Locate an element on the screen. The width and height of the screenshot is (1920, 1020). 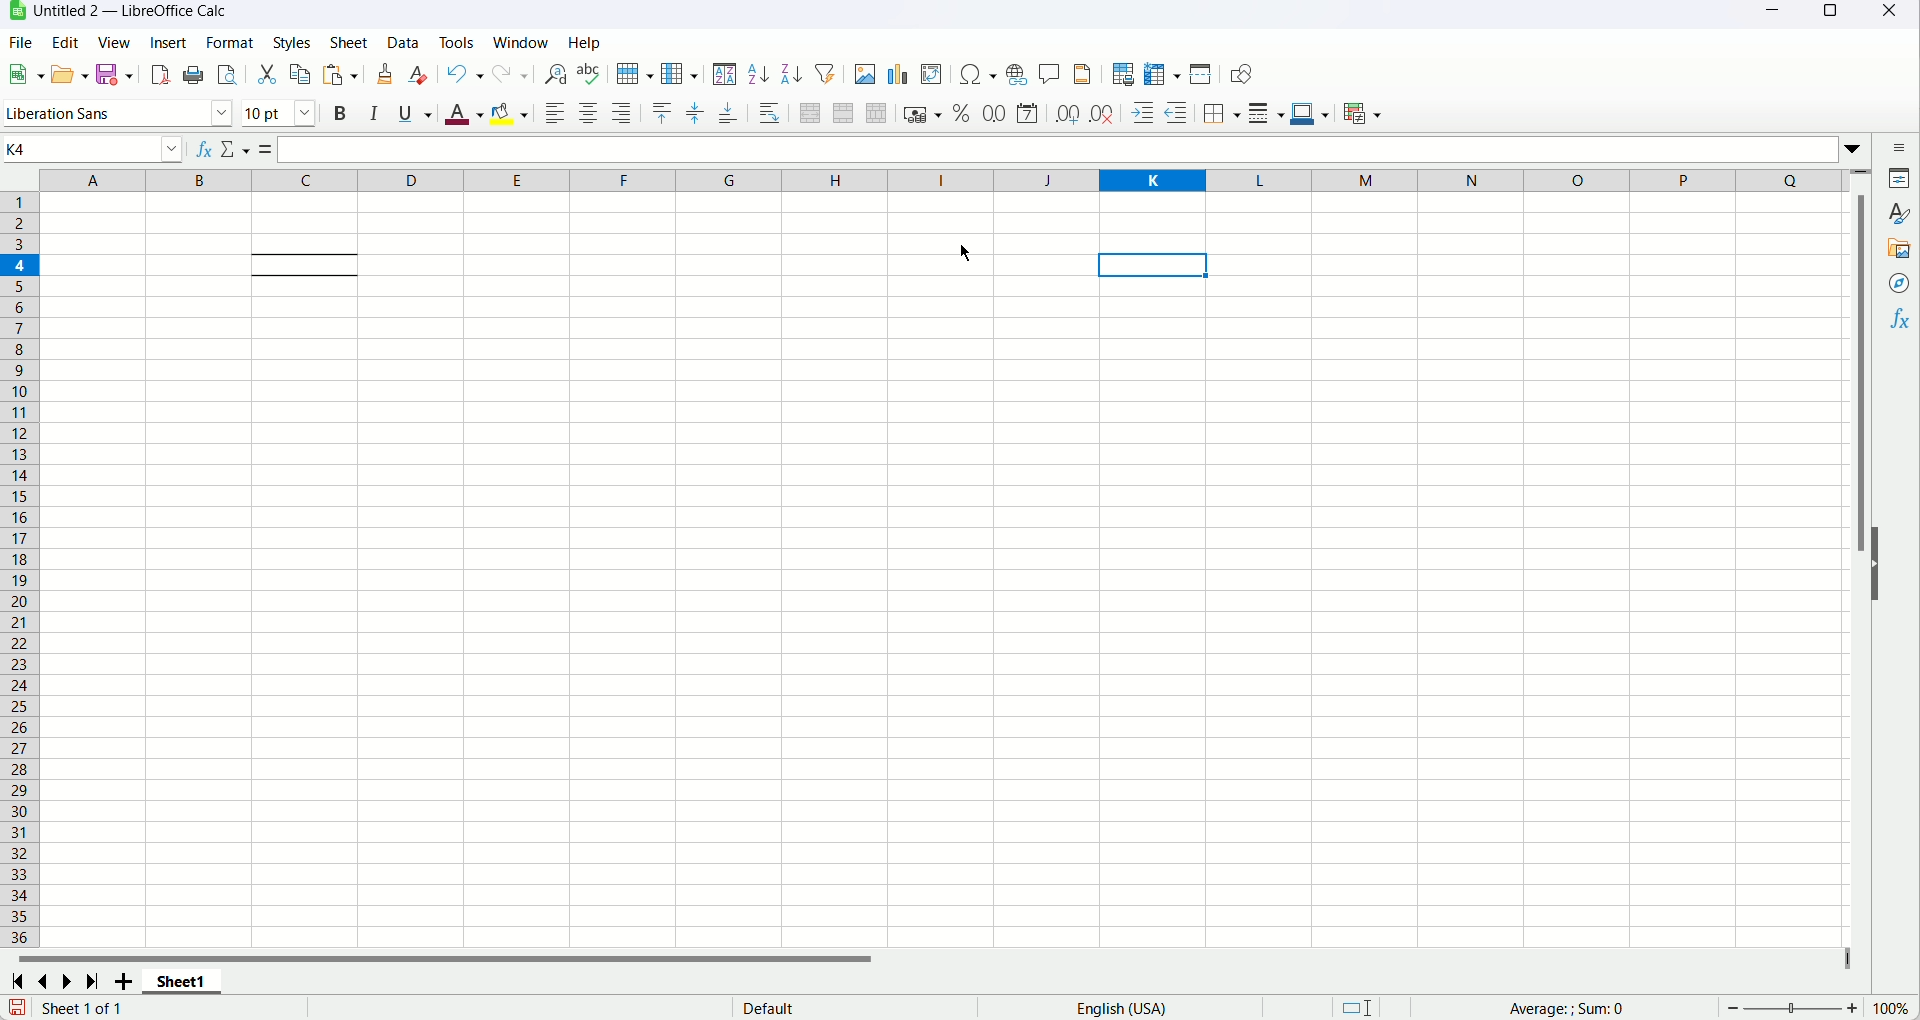
Help is located at coordinates (585, 43).